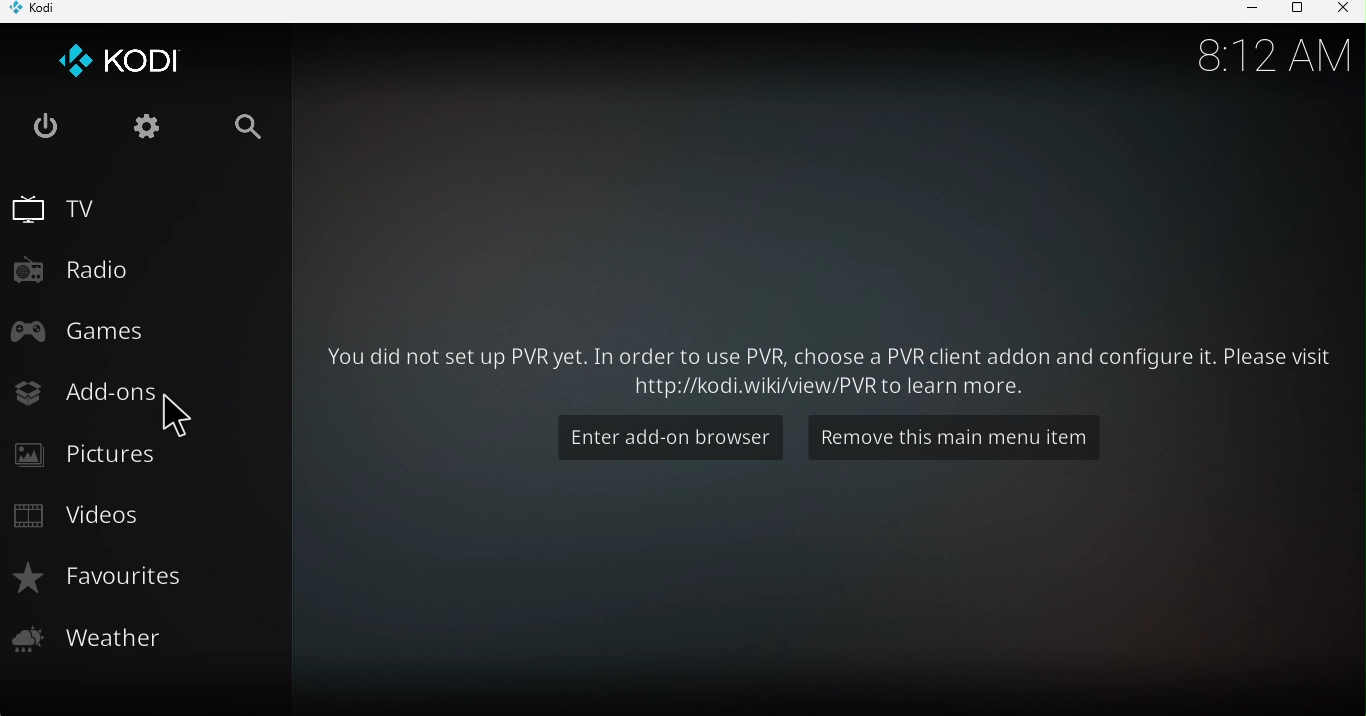  Describe the element at coordinates (99, 638) in the screenshot. I see `Weather` at that location.